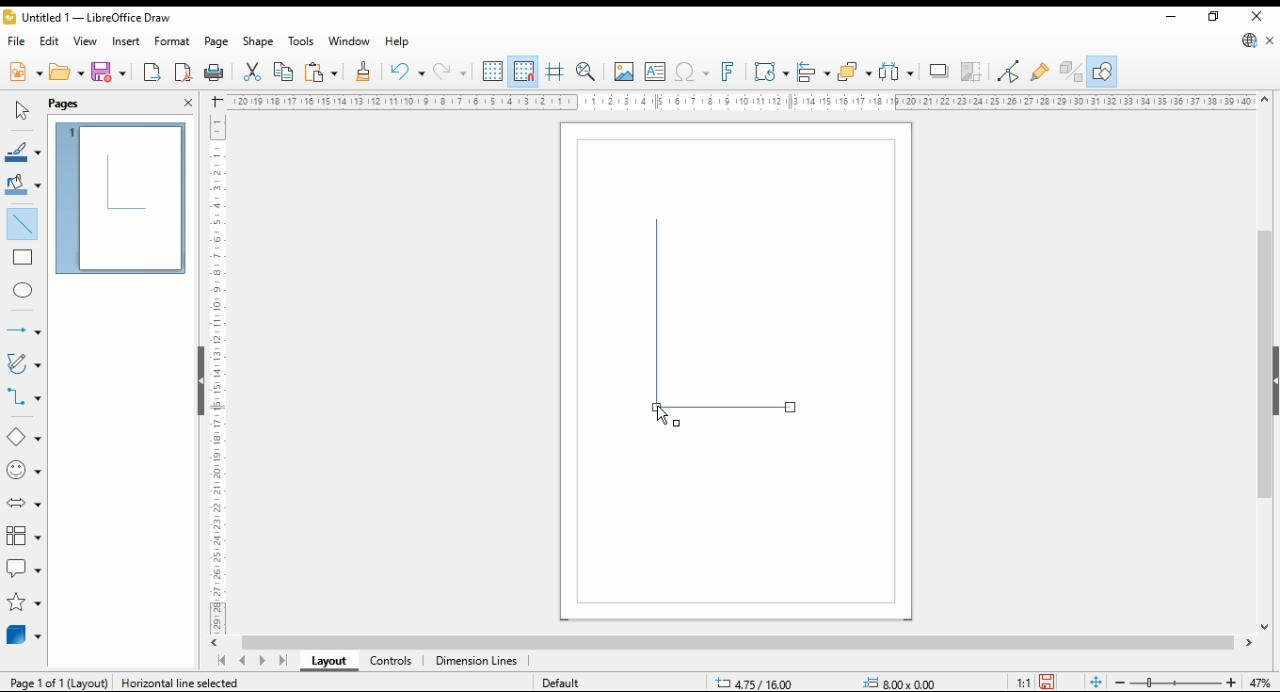 This screenshot has width=1280, height=692. Describe the element at coordinates (814, 71) in the screenshot. I see `align objects` at that location.